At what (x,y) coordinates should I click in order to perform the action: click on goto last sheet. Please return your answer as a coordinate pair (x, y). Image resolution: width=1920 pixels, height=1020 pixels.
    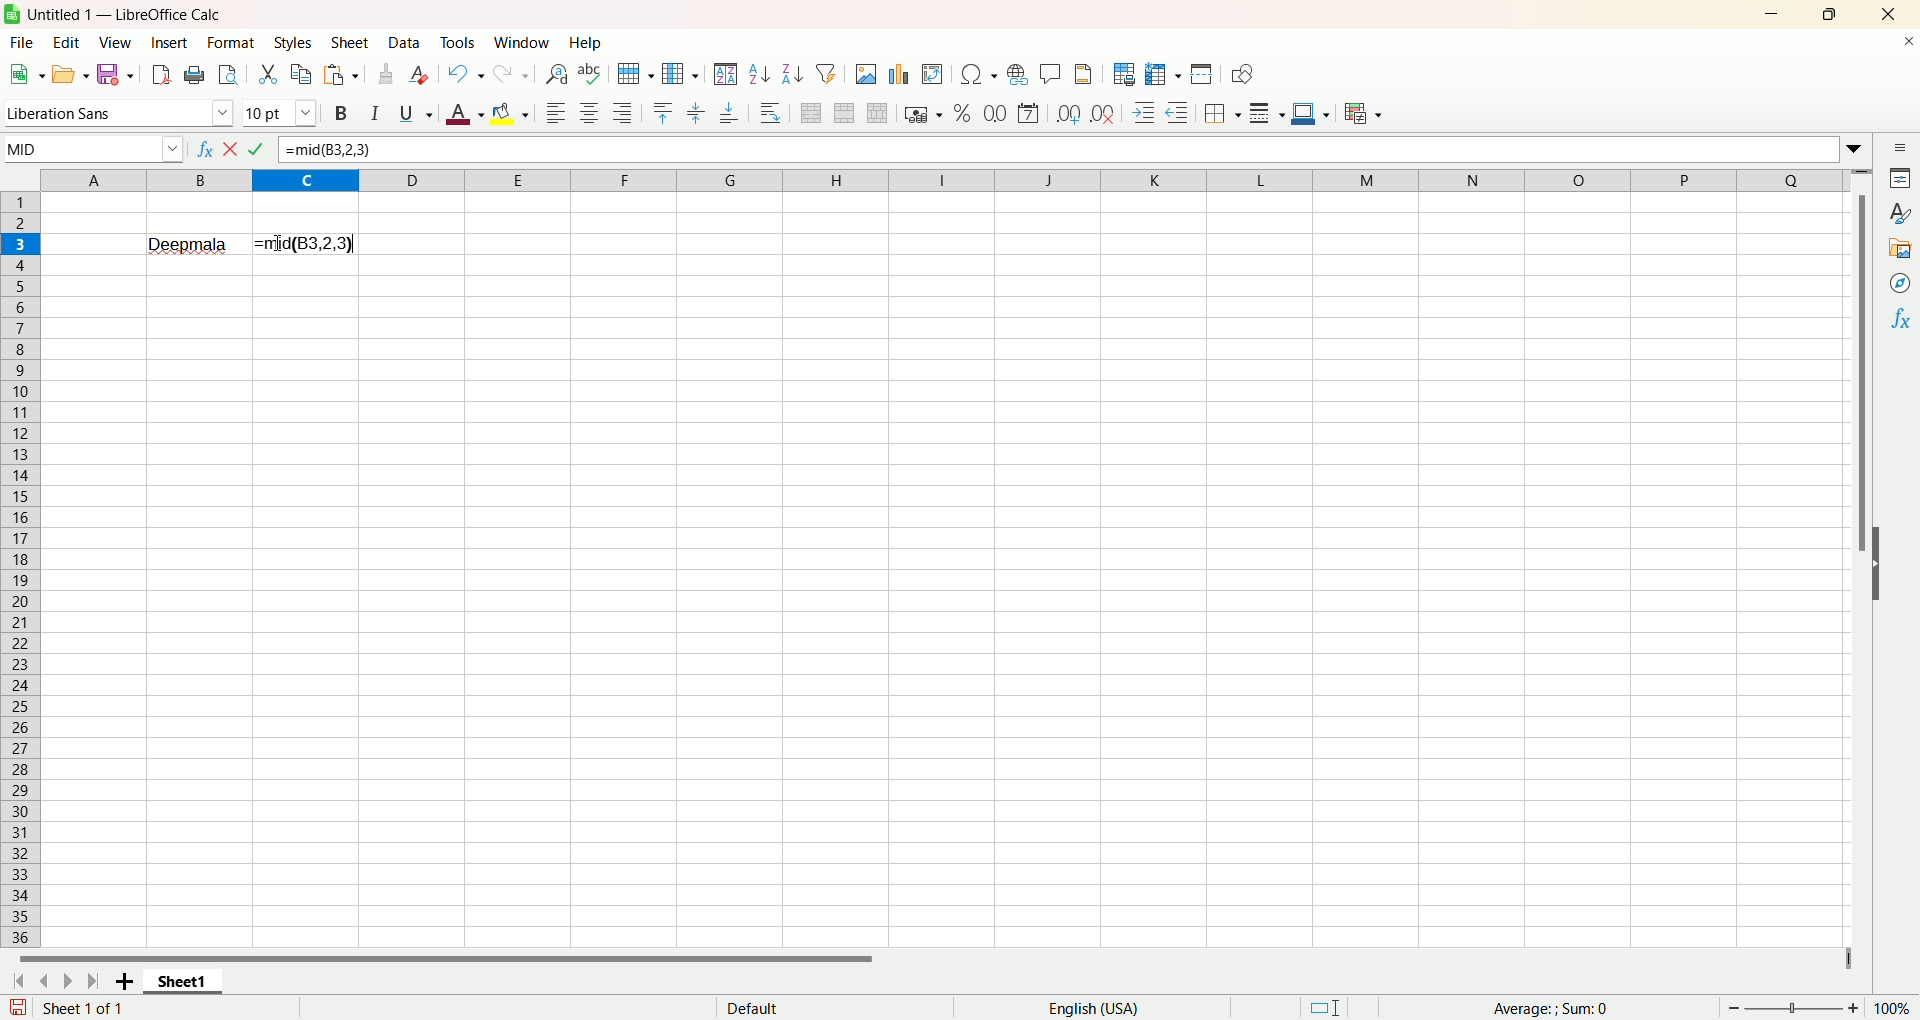
    Looking at the image, I should click on (90, 981).